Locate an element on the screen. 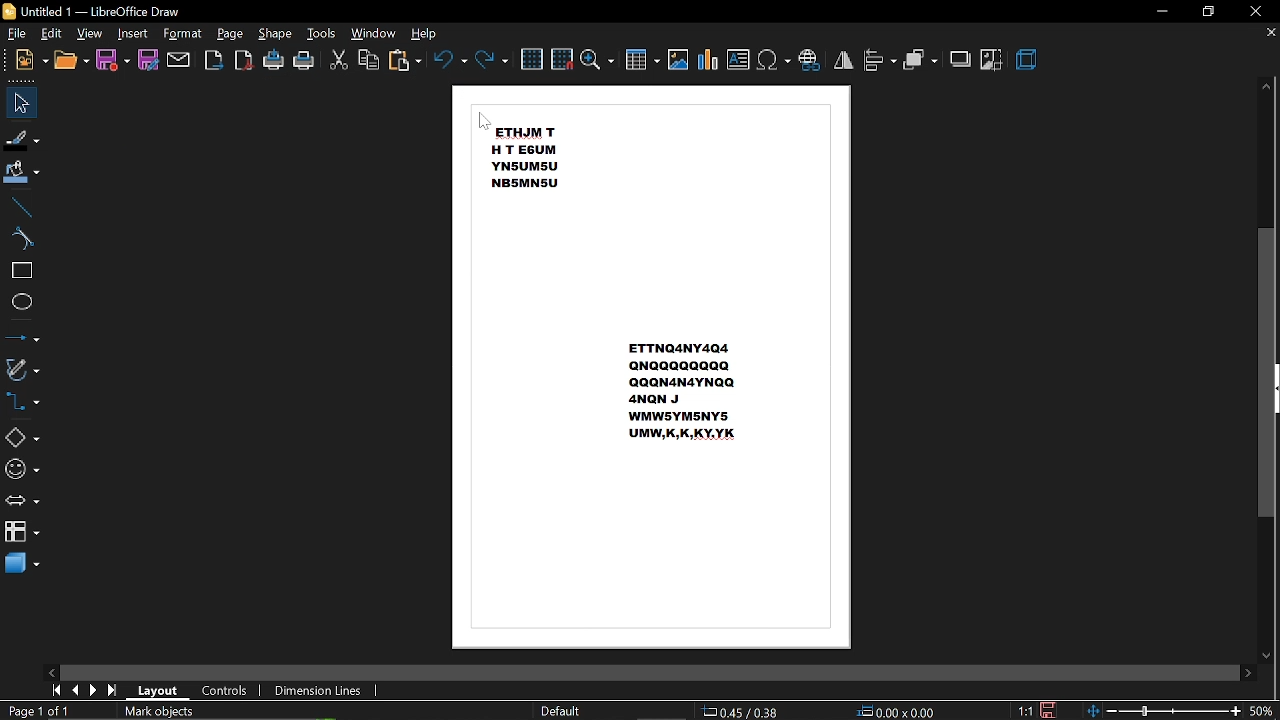 This screenshot has width=1280, height=720. undo is located at coordinates (448, 59).